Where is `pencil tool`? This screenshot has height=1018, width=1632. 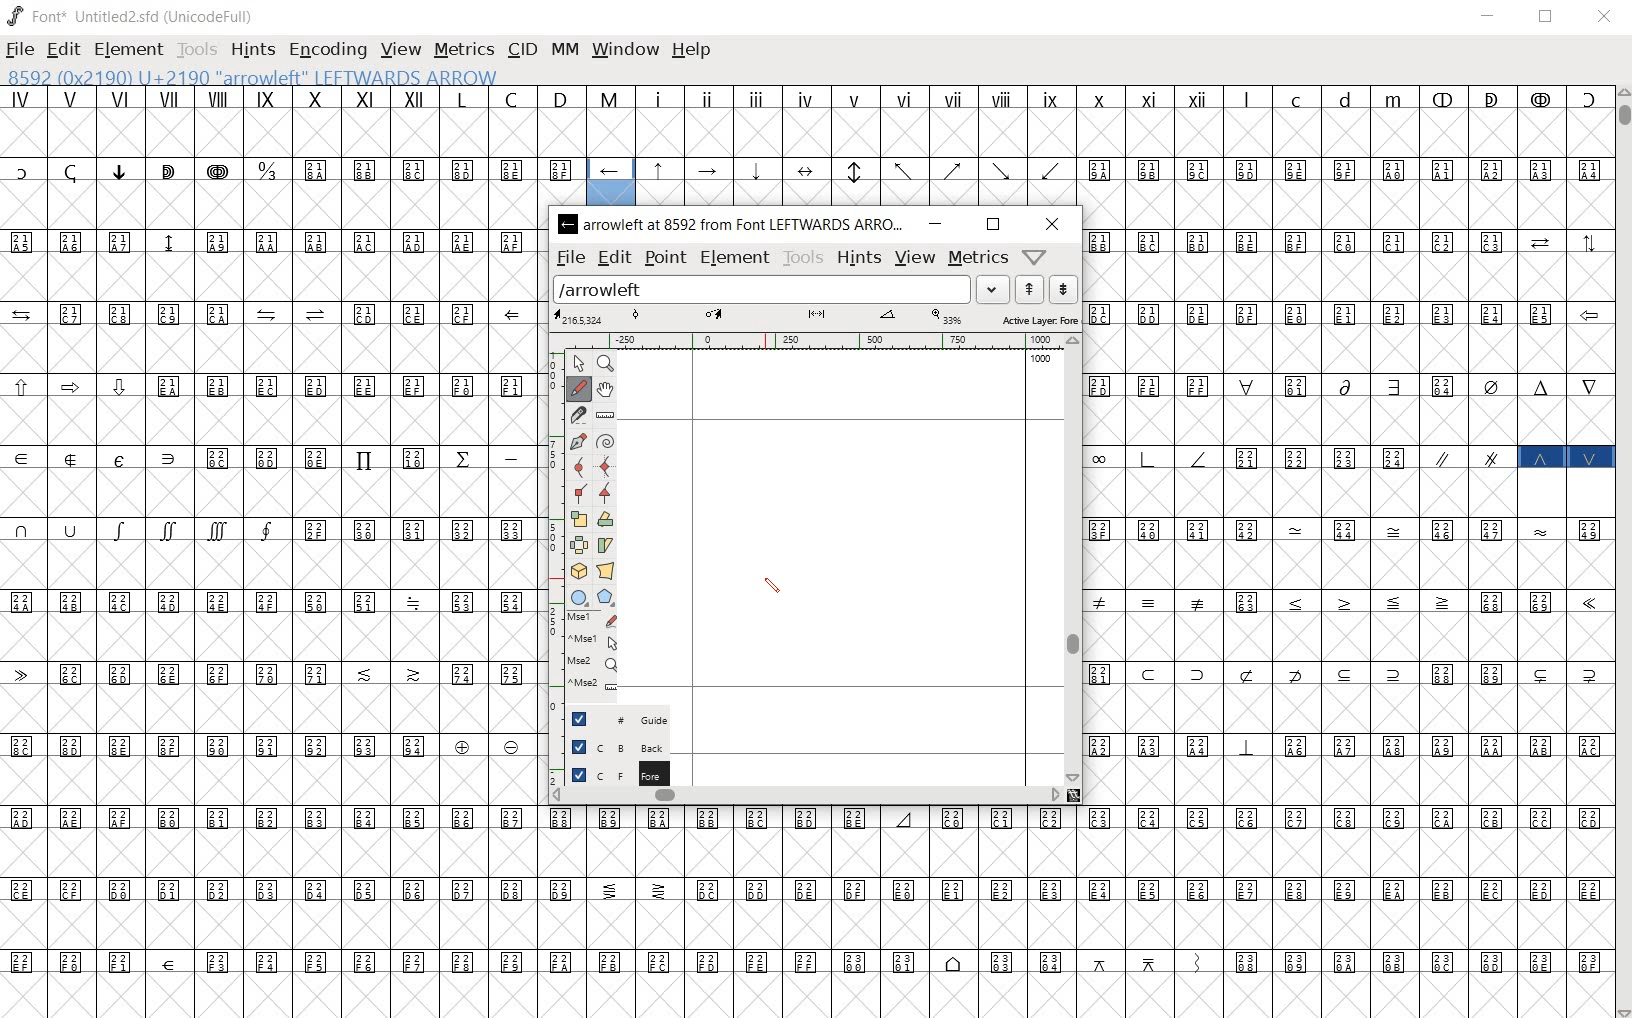
pencil tool is located at coordinates (774, 585).